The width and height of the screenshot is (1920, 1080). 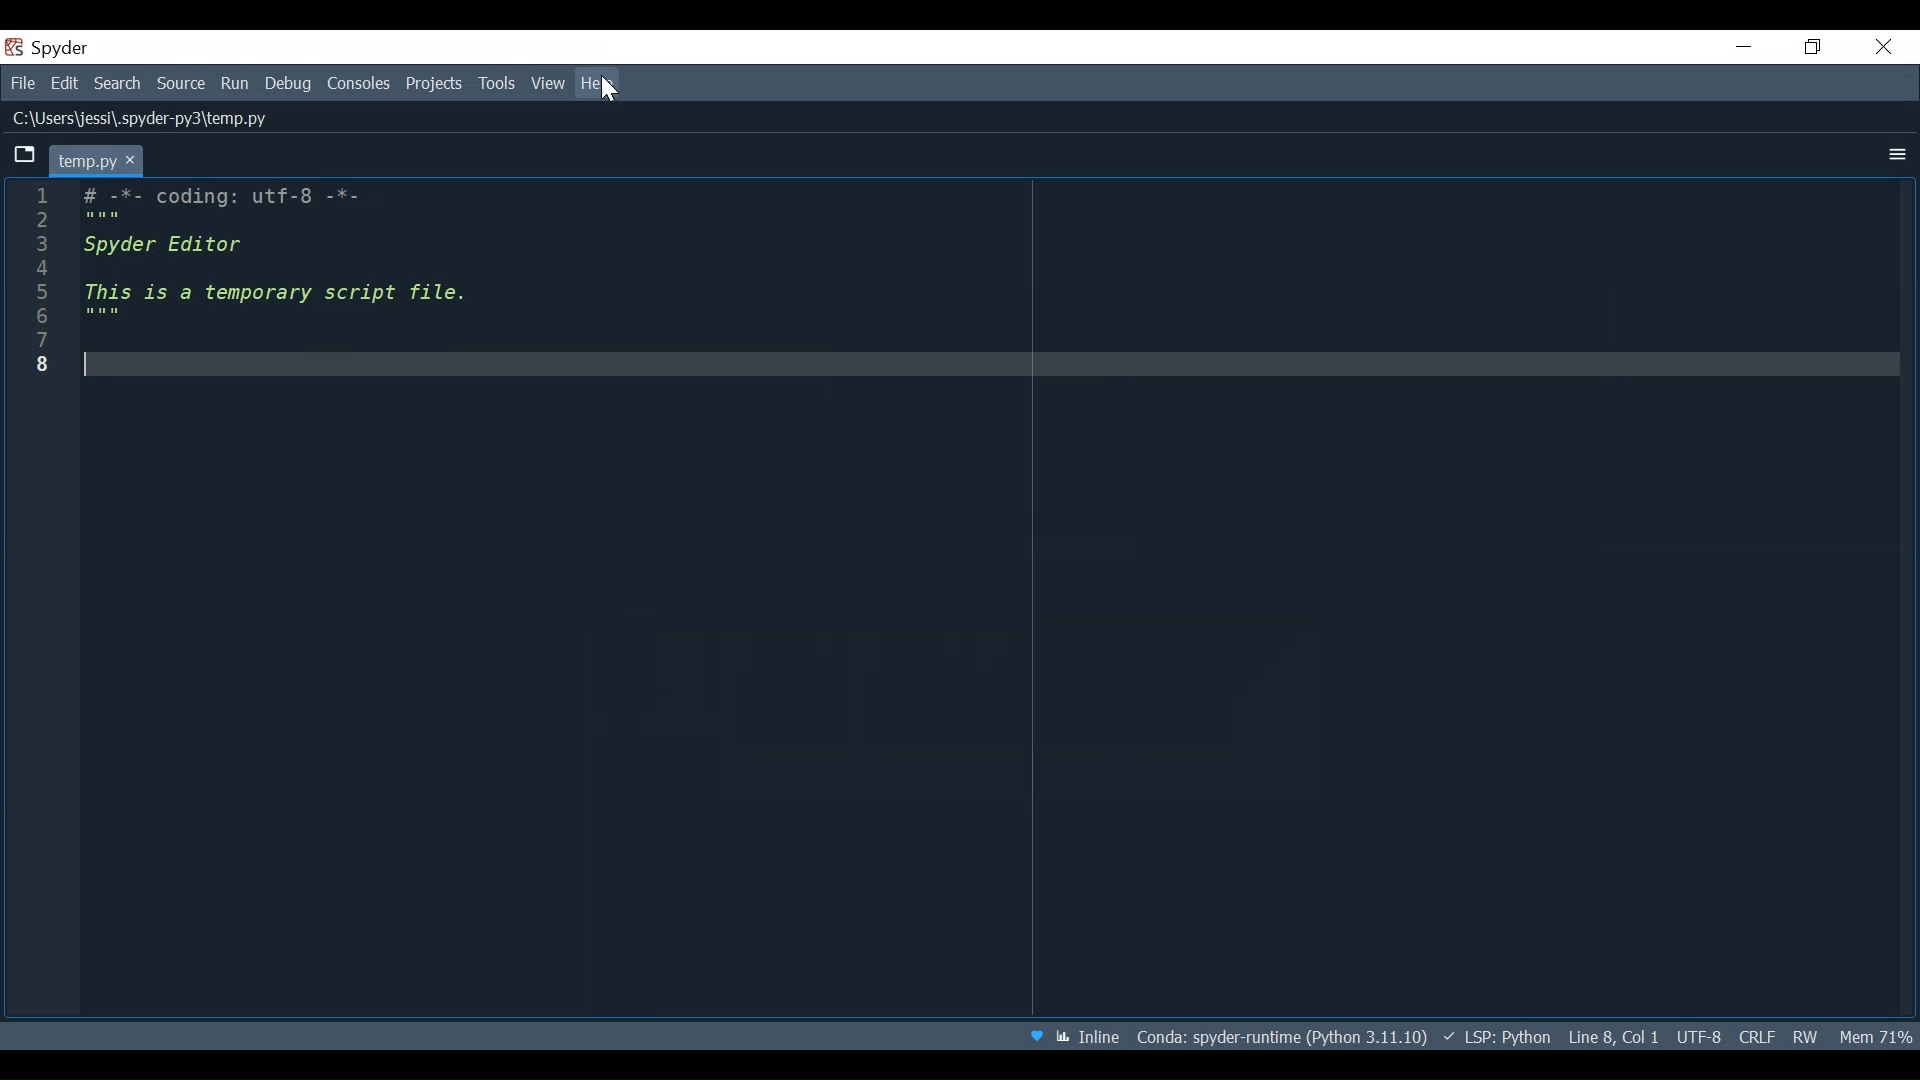 What do you see at coordinates (1756, 1039) in the screenshot?
I see `File EQL Status` at bounding box center [1756, 1039].